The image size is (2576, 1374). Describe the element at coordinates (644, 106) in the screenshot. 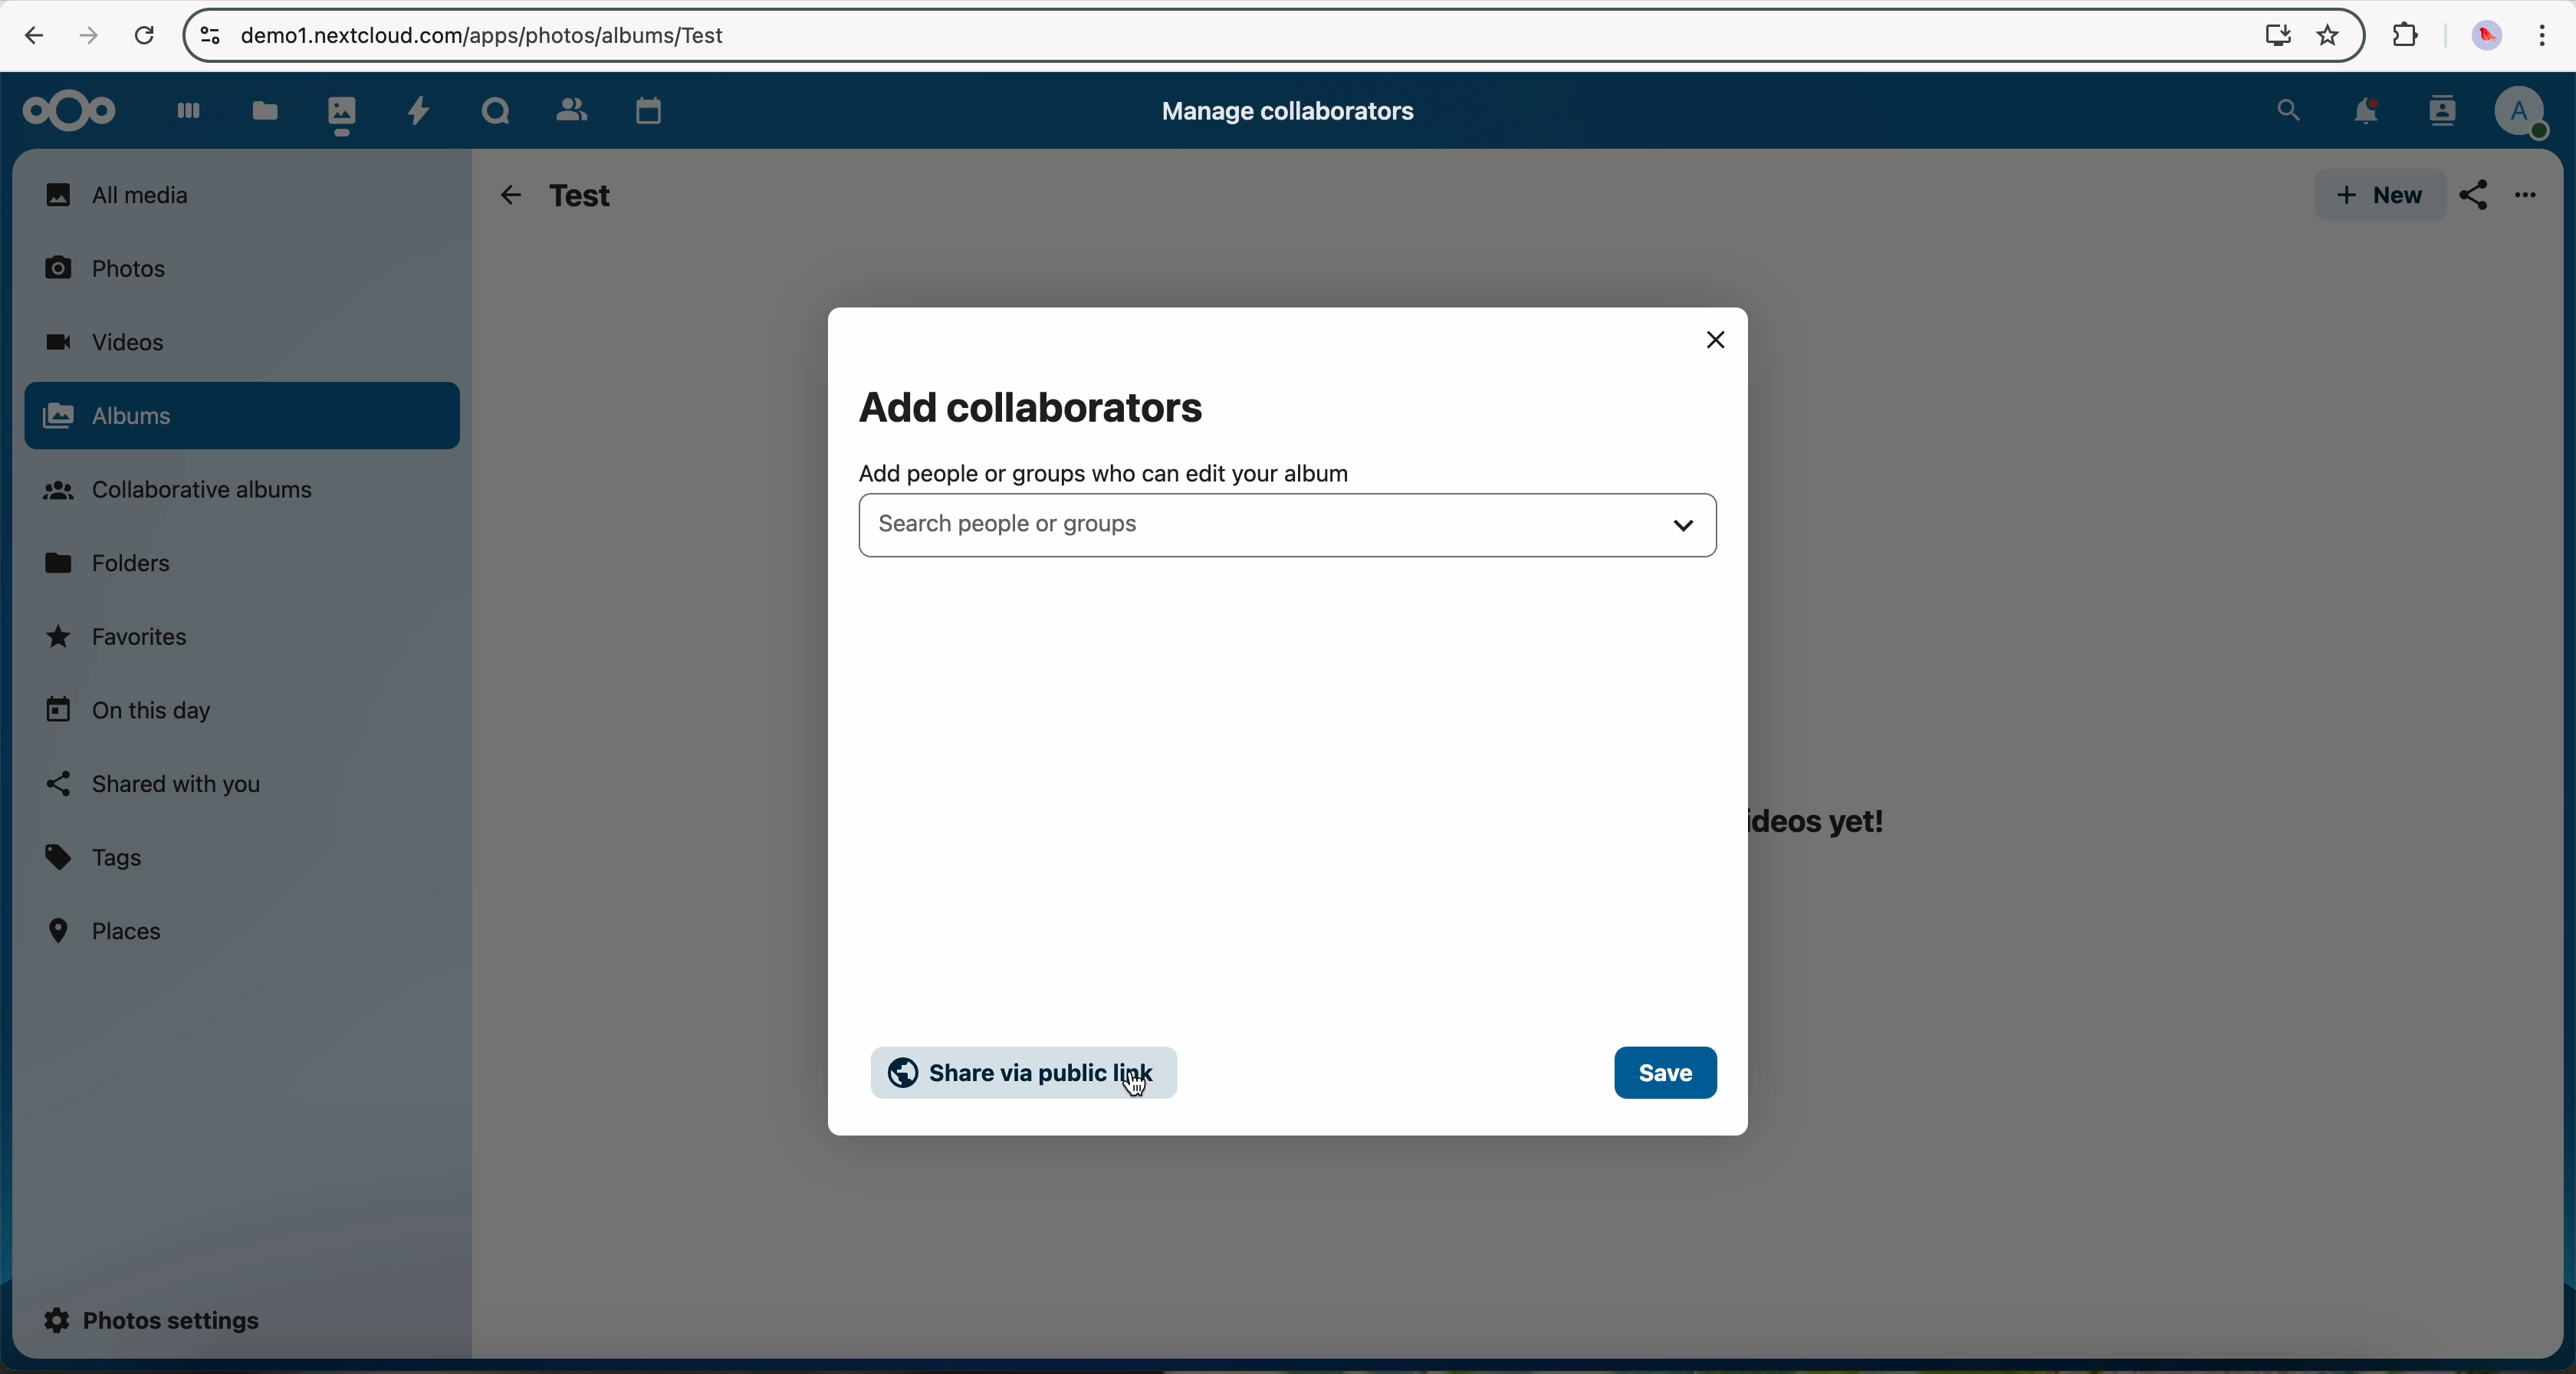

I see `calendar` at that location.